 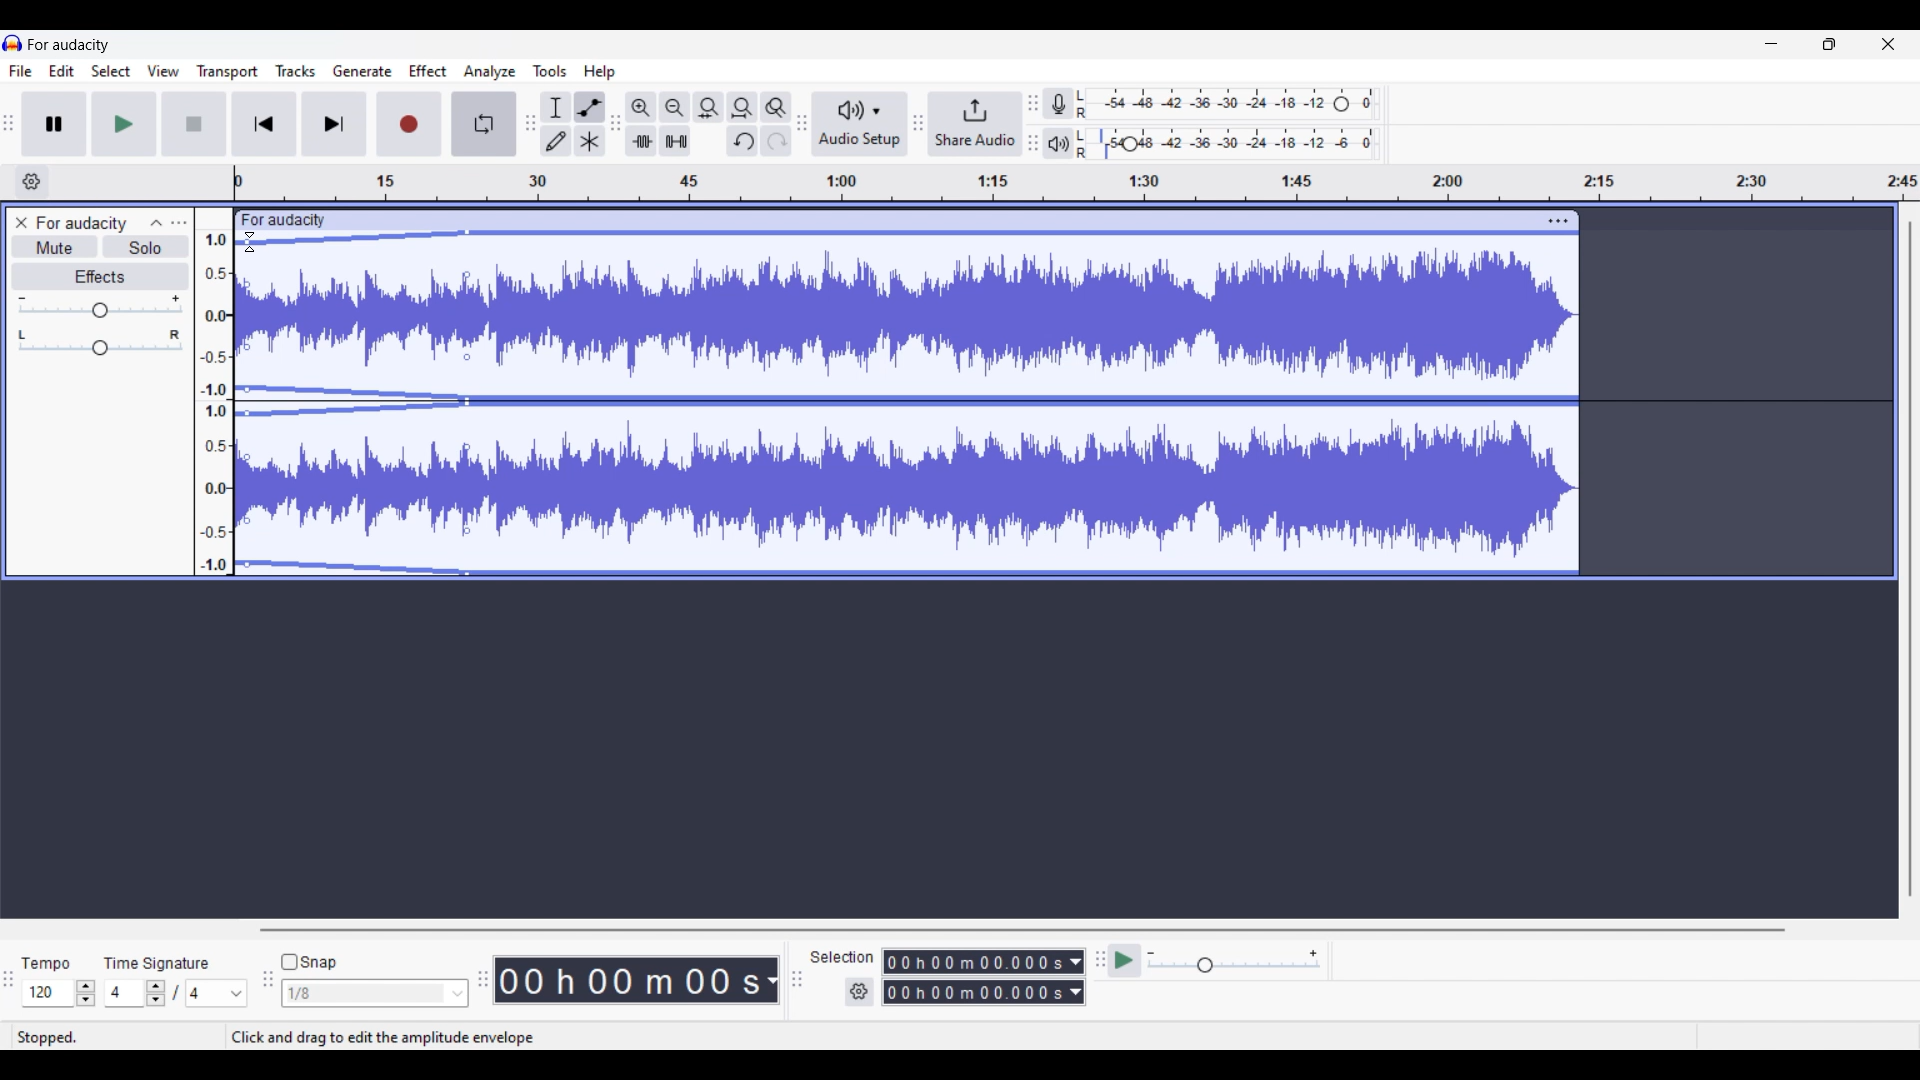 I want to click on Time signature settings, so click(x=177, y=994).